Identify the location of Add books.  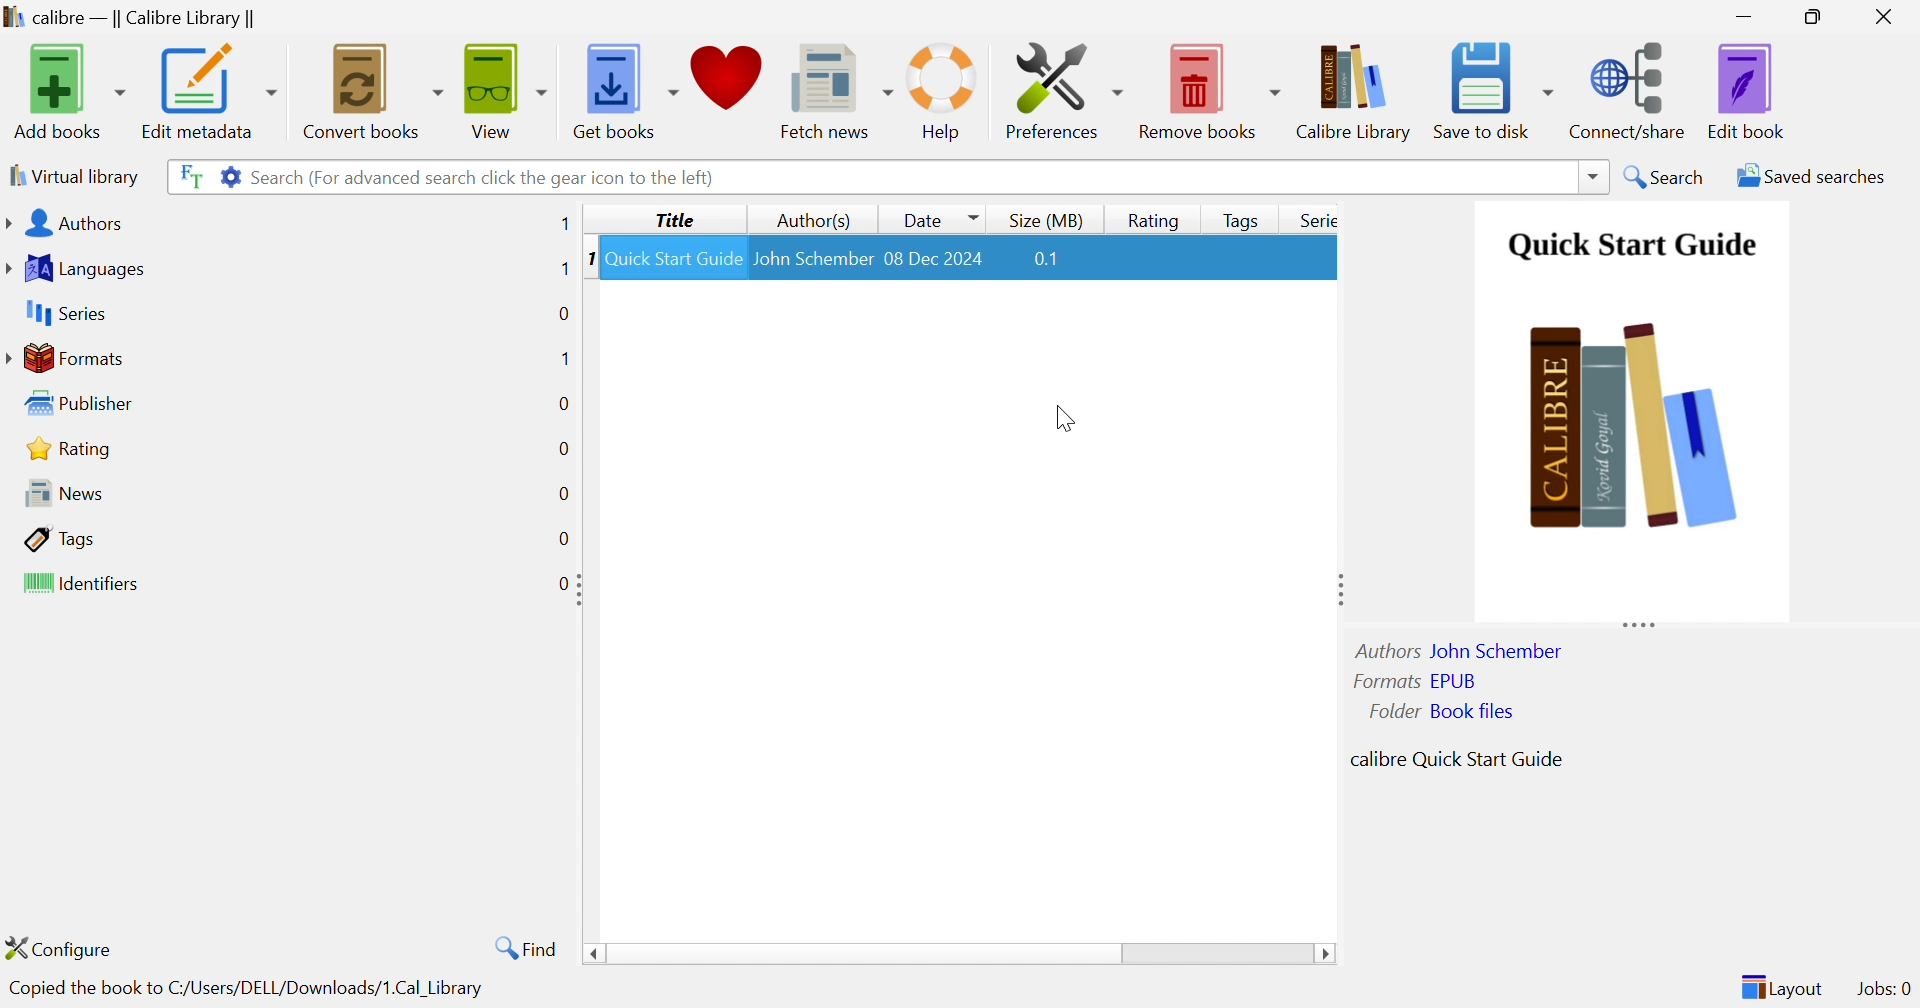
(69, 89).